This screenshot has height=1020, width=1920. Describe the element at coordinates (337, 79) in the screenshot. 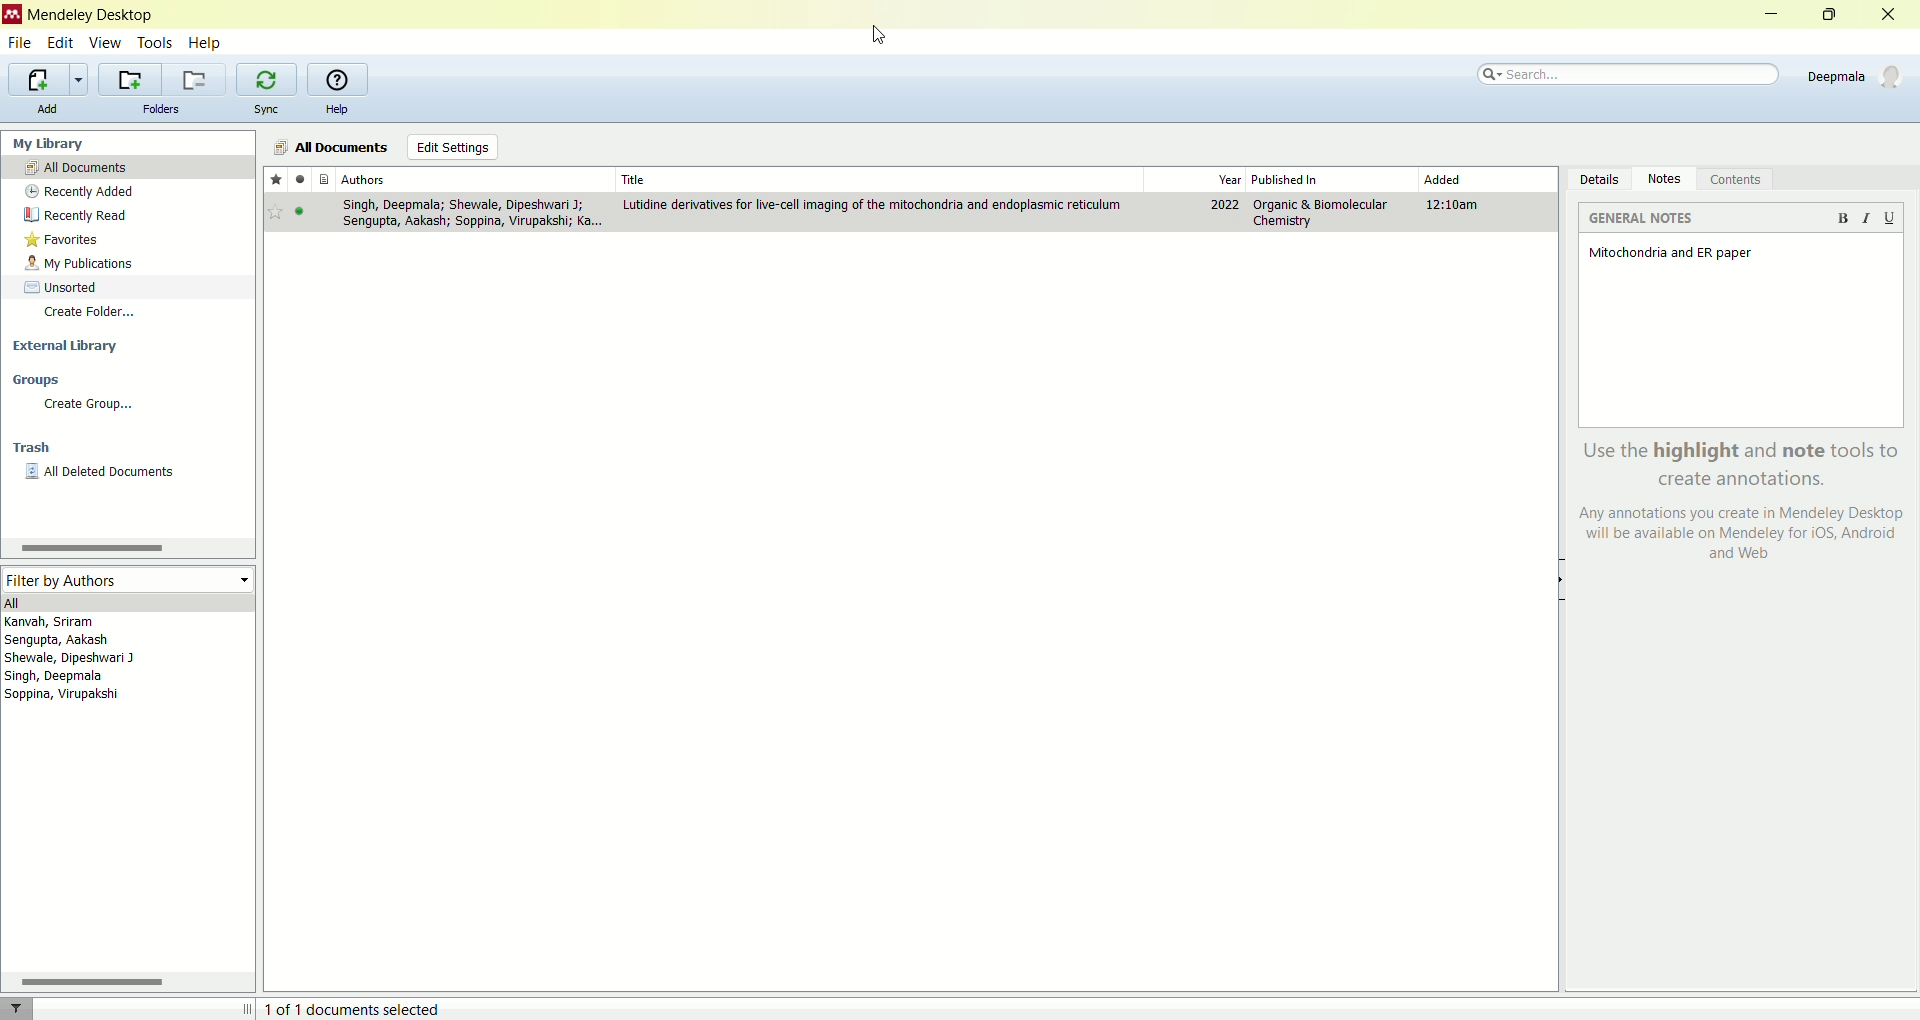

I see `open the online help guide for Mendeley` at that location.